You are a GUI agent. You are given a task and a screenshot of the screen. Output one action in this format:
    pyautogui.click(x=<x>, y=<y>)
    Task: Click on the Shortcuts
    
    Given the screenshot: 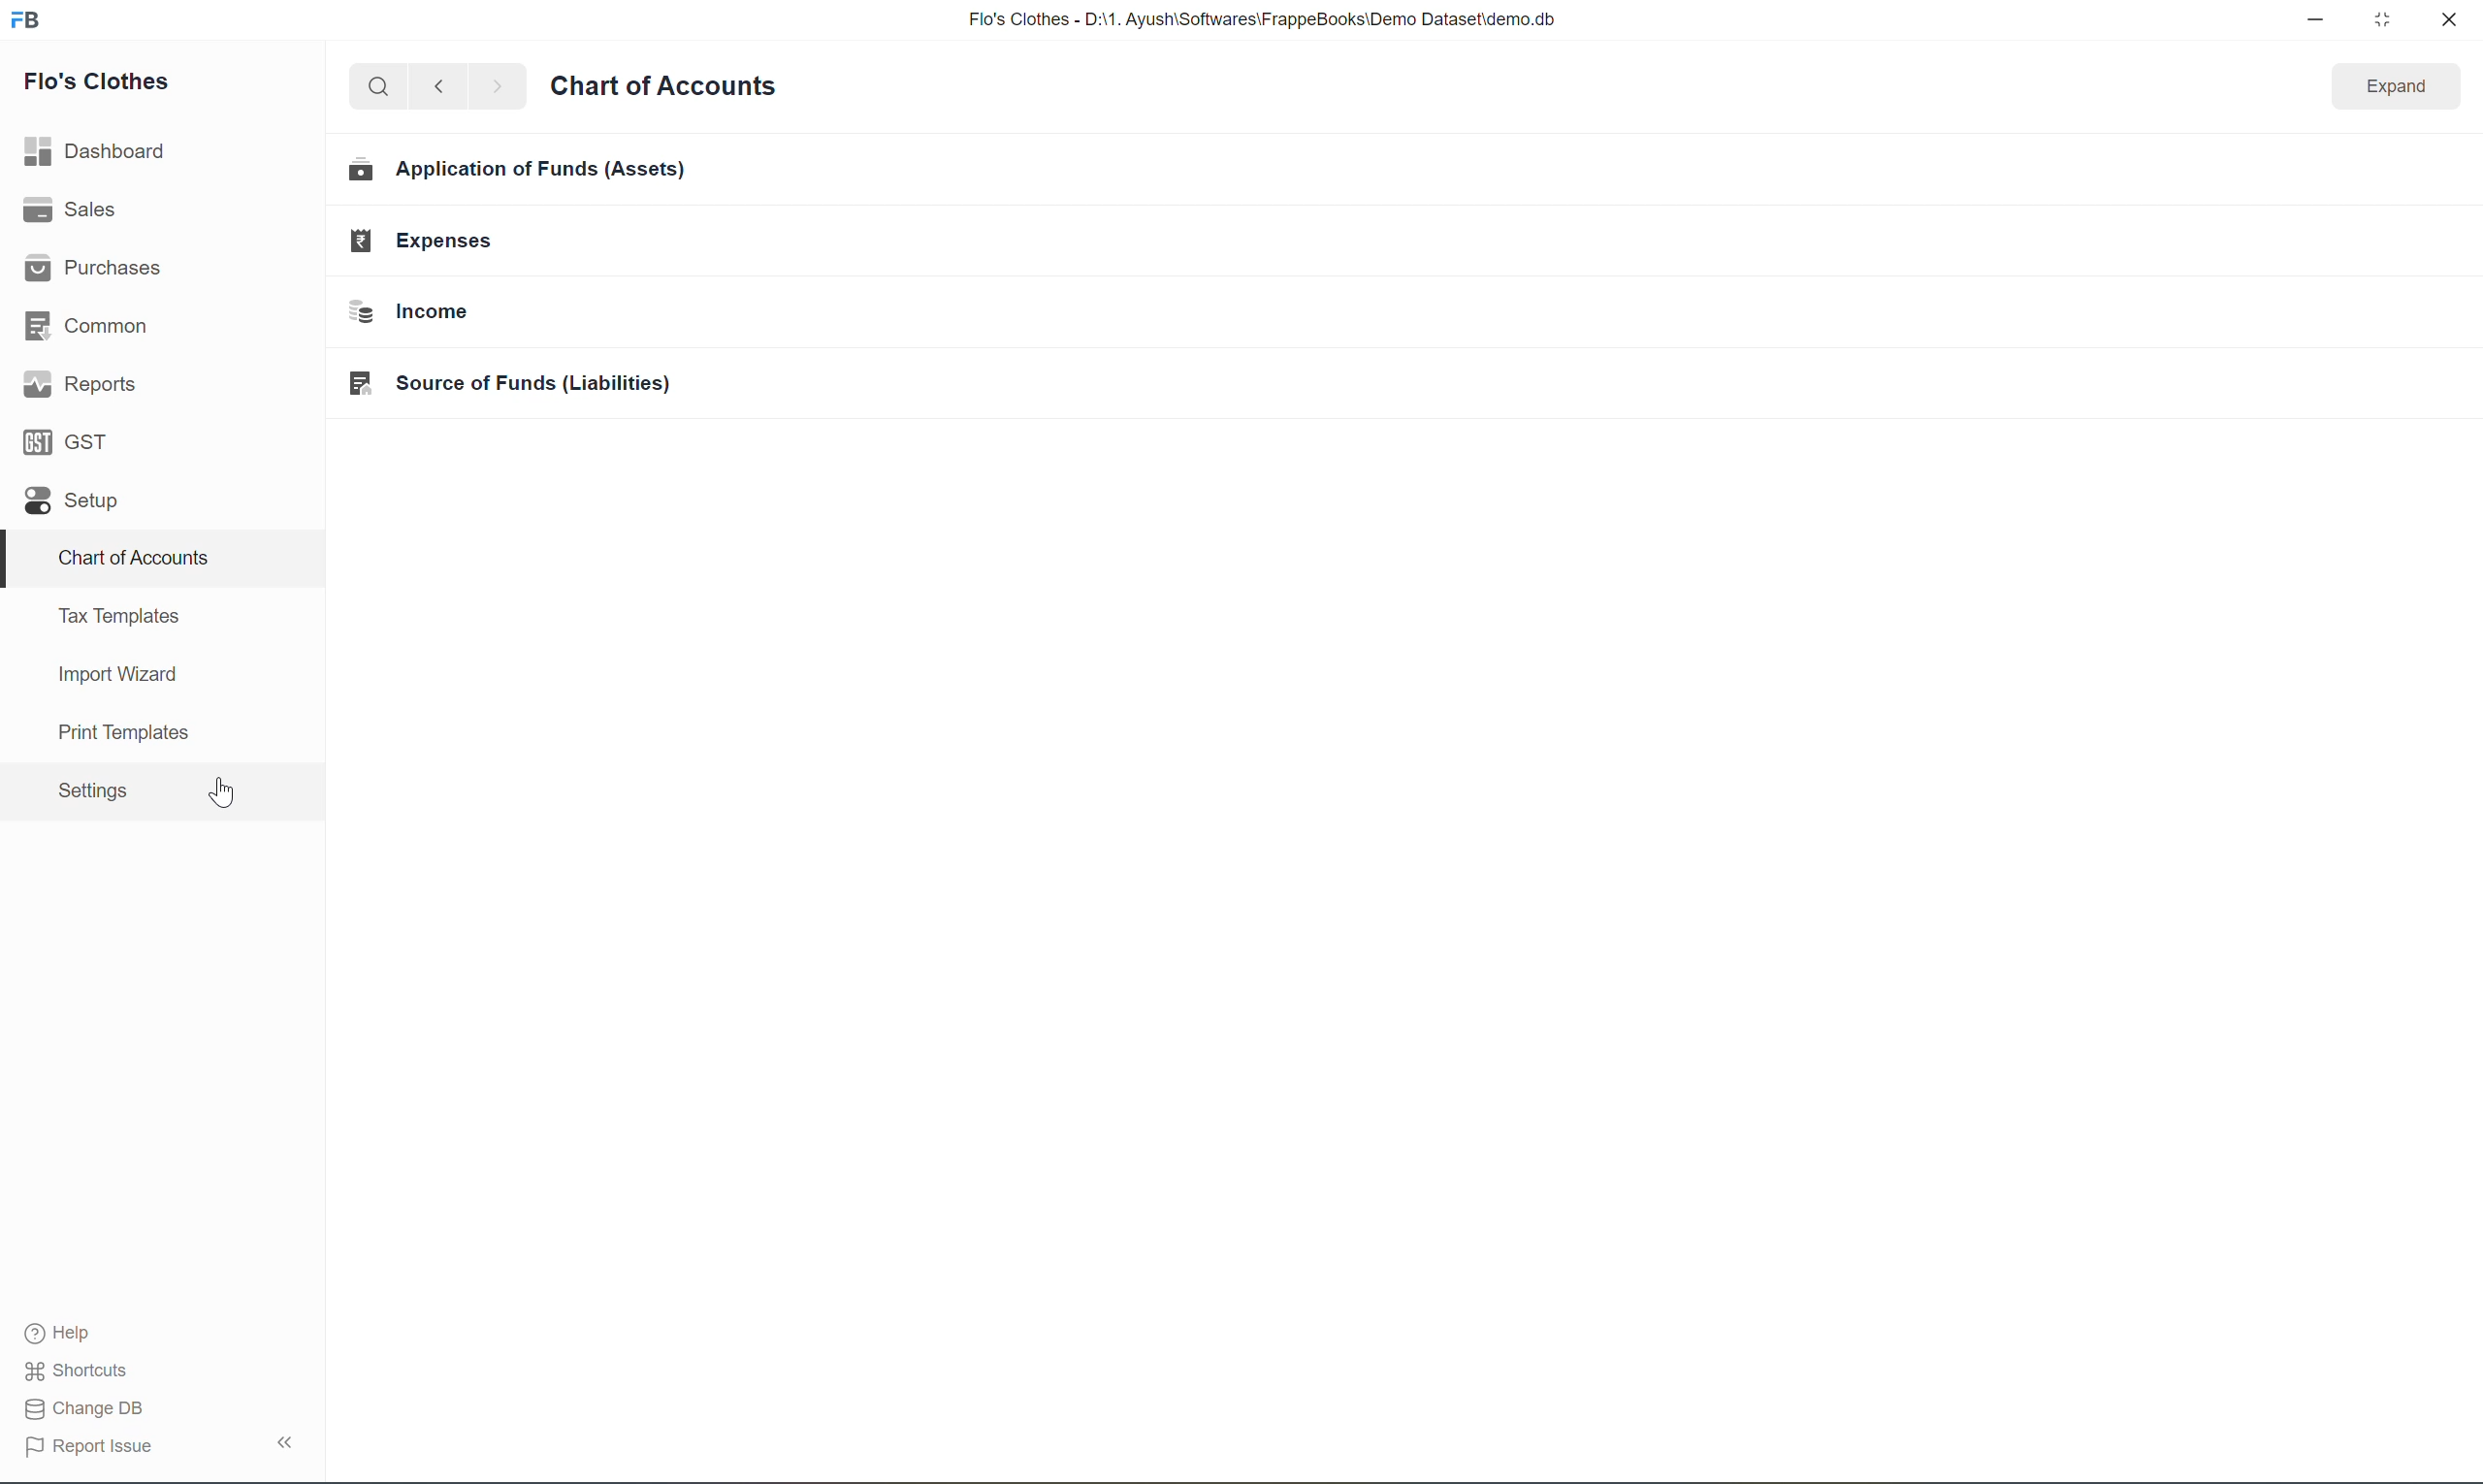 What is the action you would take?
    pyautogui.click(x=80, y=1370)
    